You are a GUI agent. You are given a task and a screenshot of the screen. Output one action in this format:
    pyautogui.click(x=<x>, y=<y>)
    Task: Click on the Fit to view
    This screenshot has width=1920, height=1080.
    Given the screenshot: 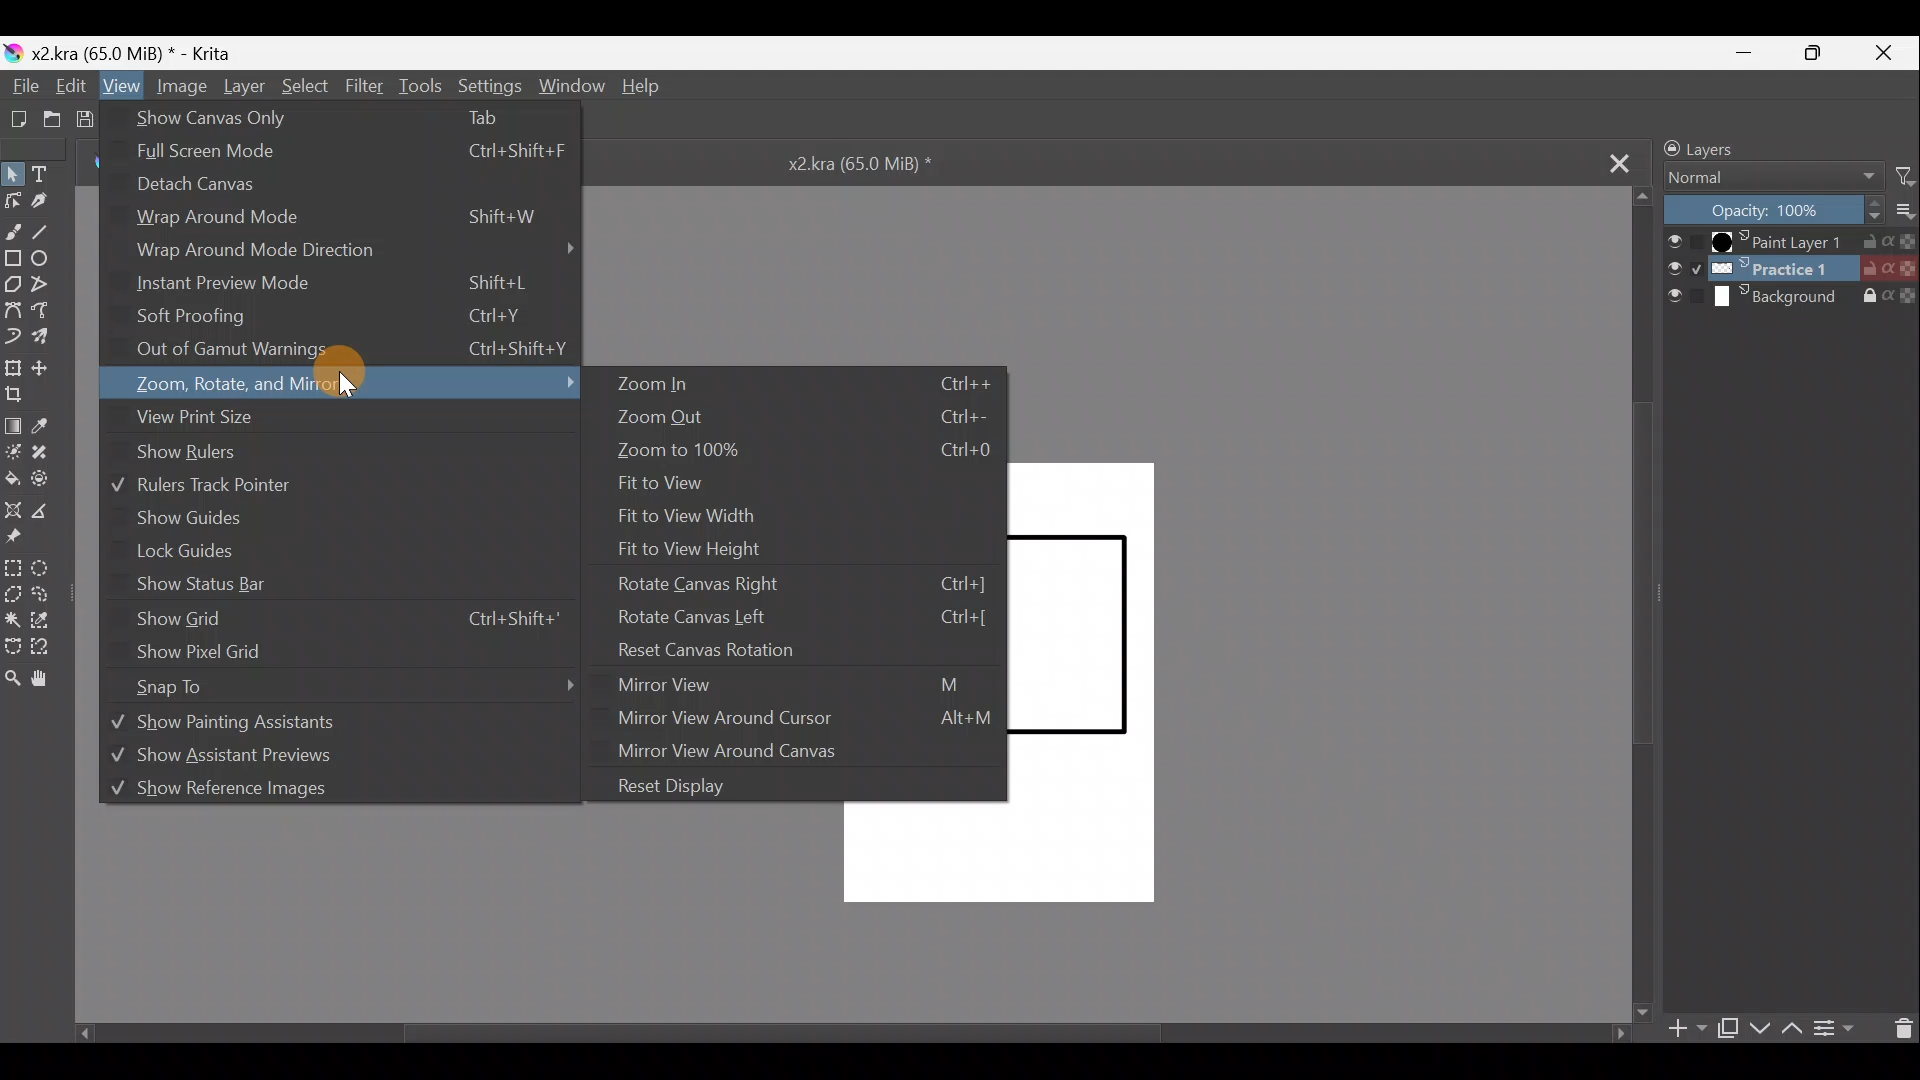 What is the action you would take?
    pyautogui.click(x=673, y=485)
    